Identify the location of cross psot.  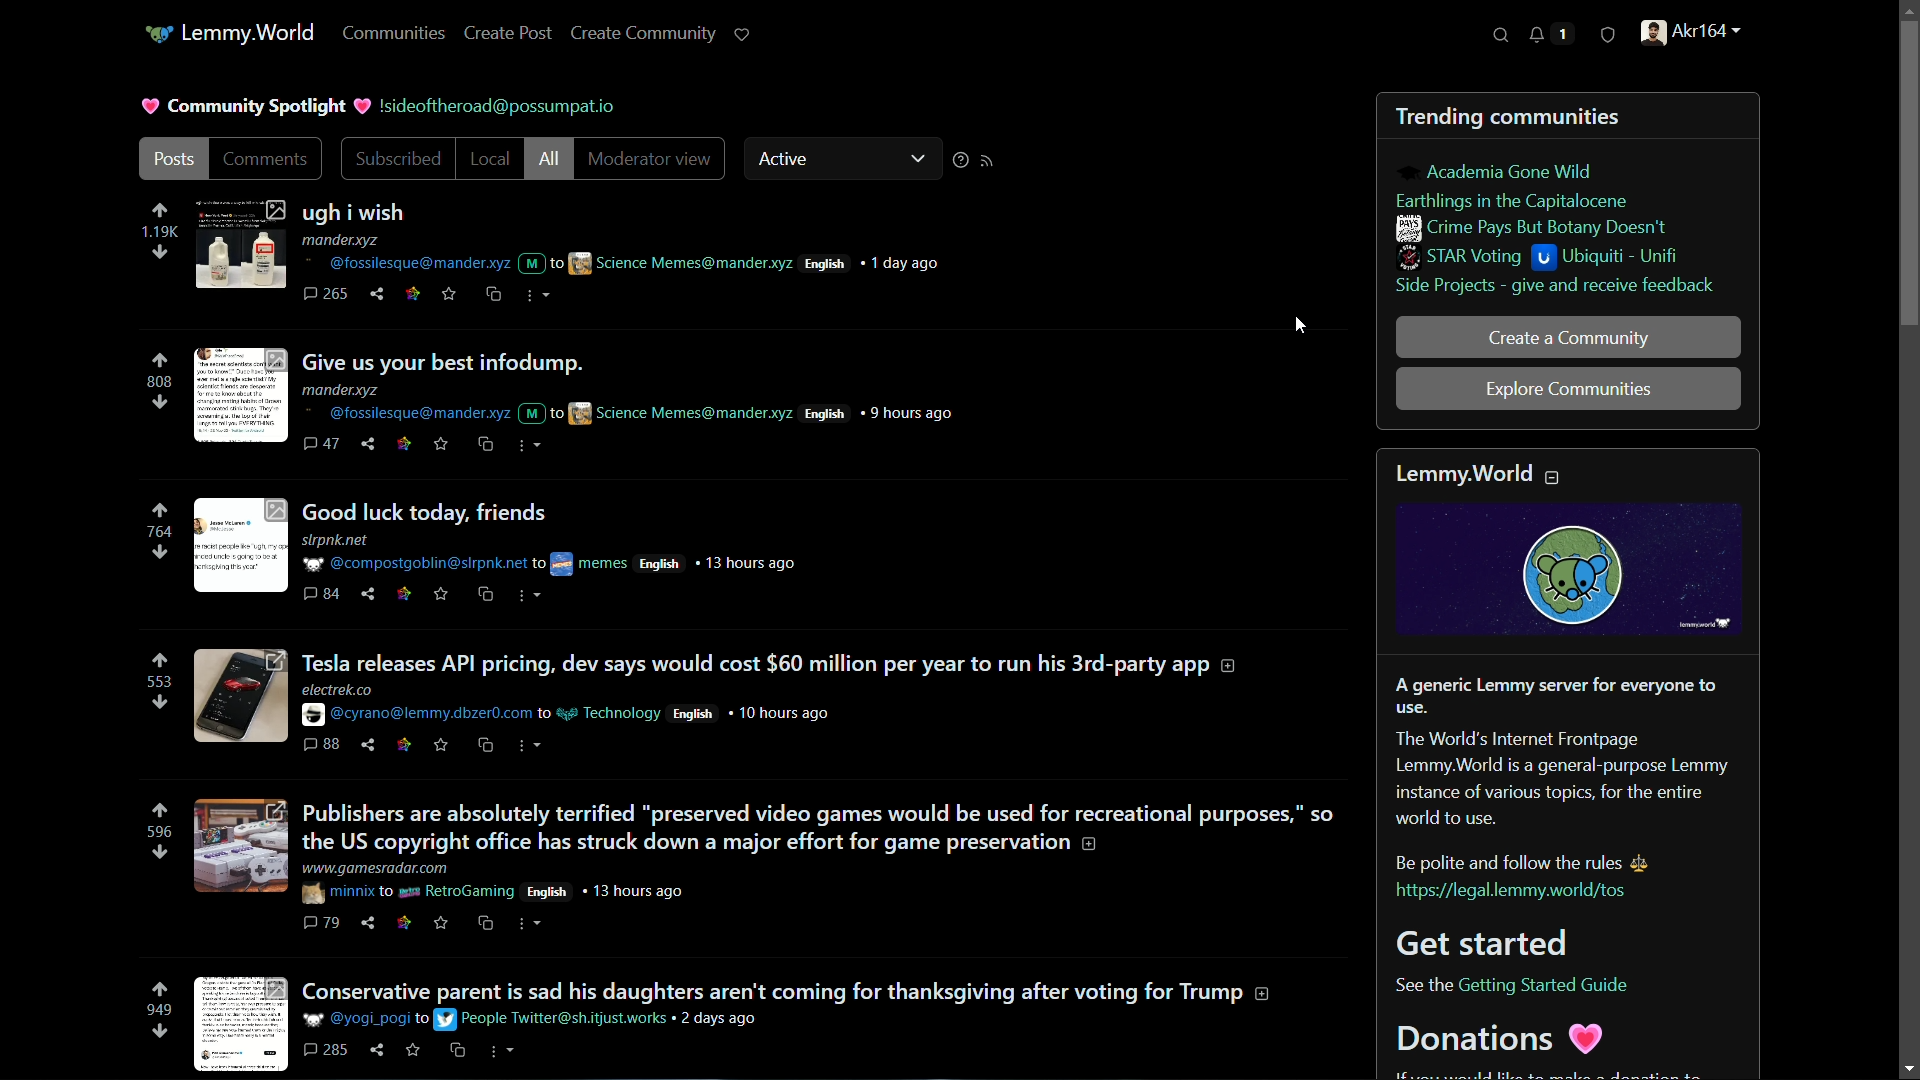
(488, 594).